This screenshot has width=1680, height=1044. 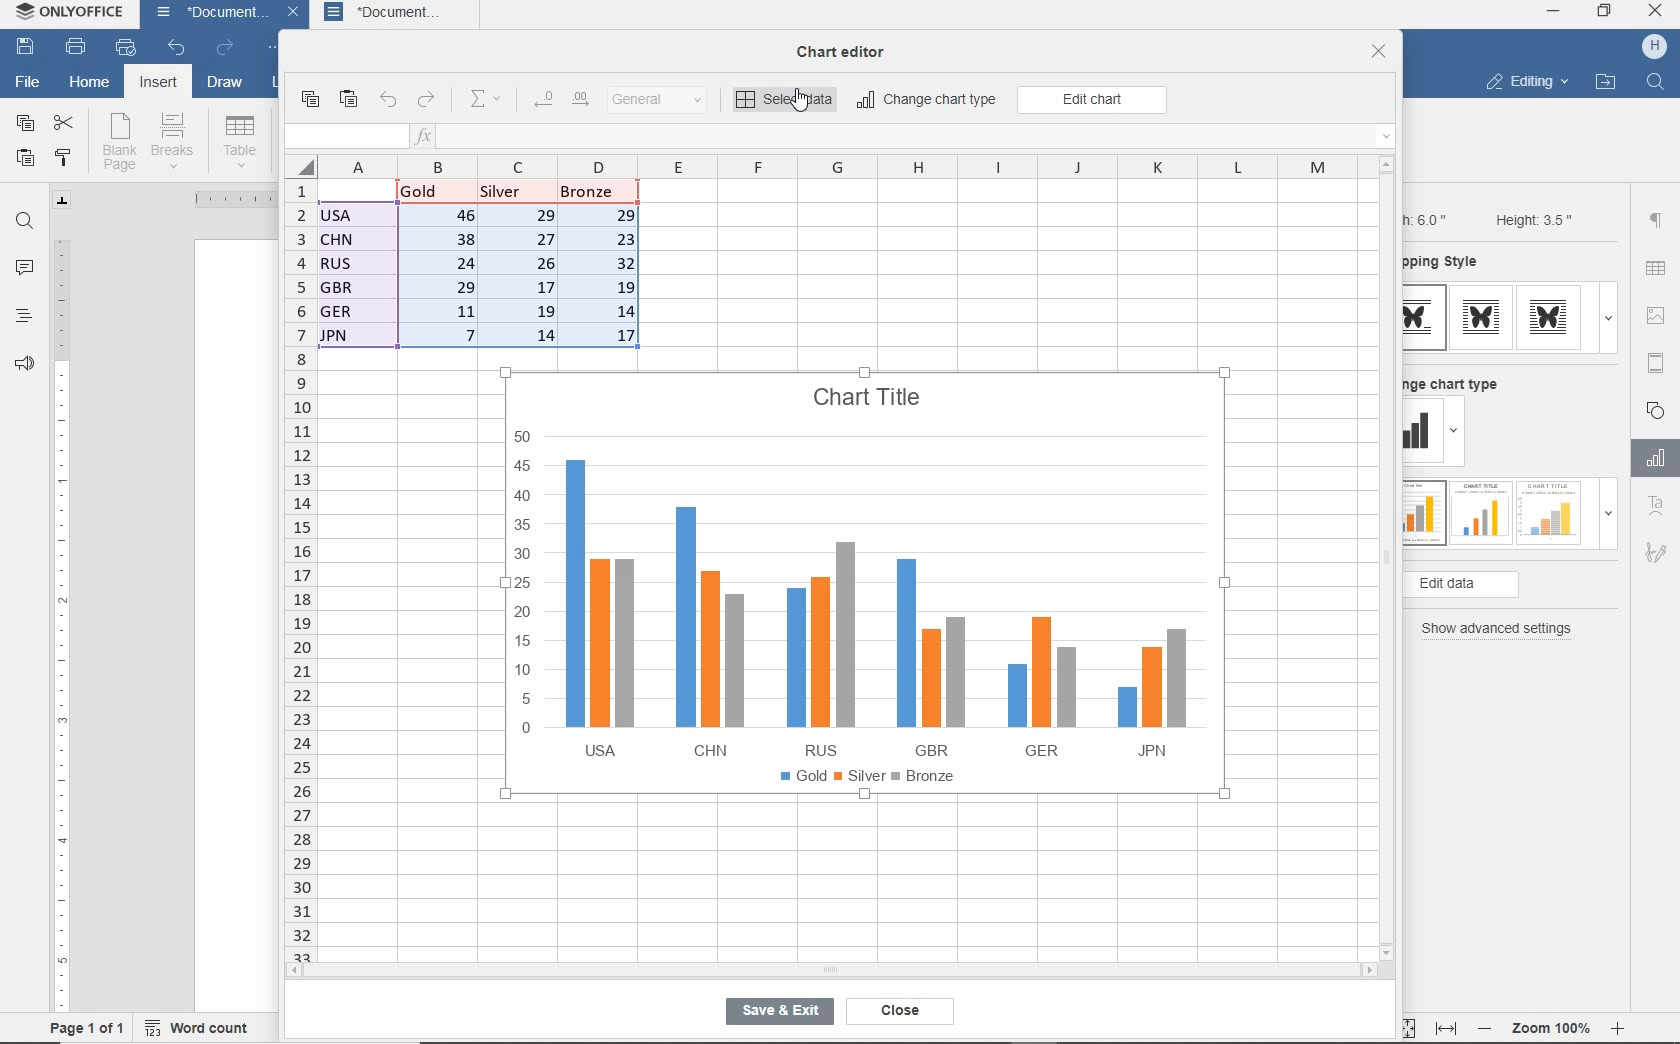 I want to click on document name, so click(x=206, y=15).